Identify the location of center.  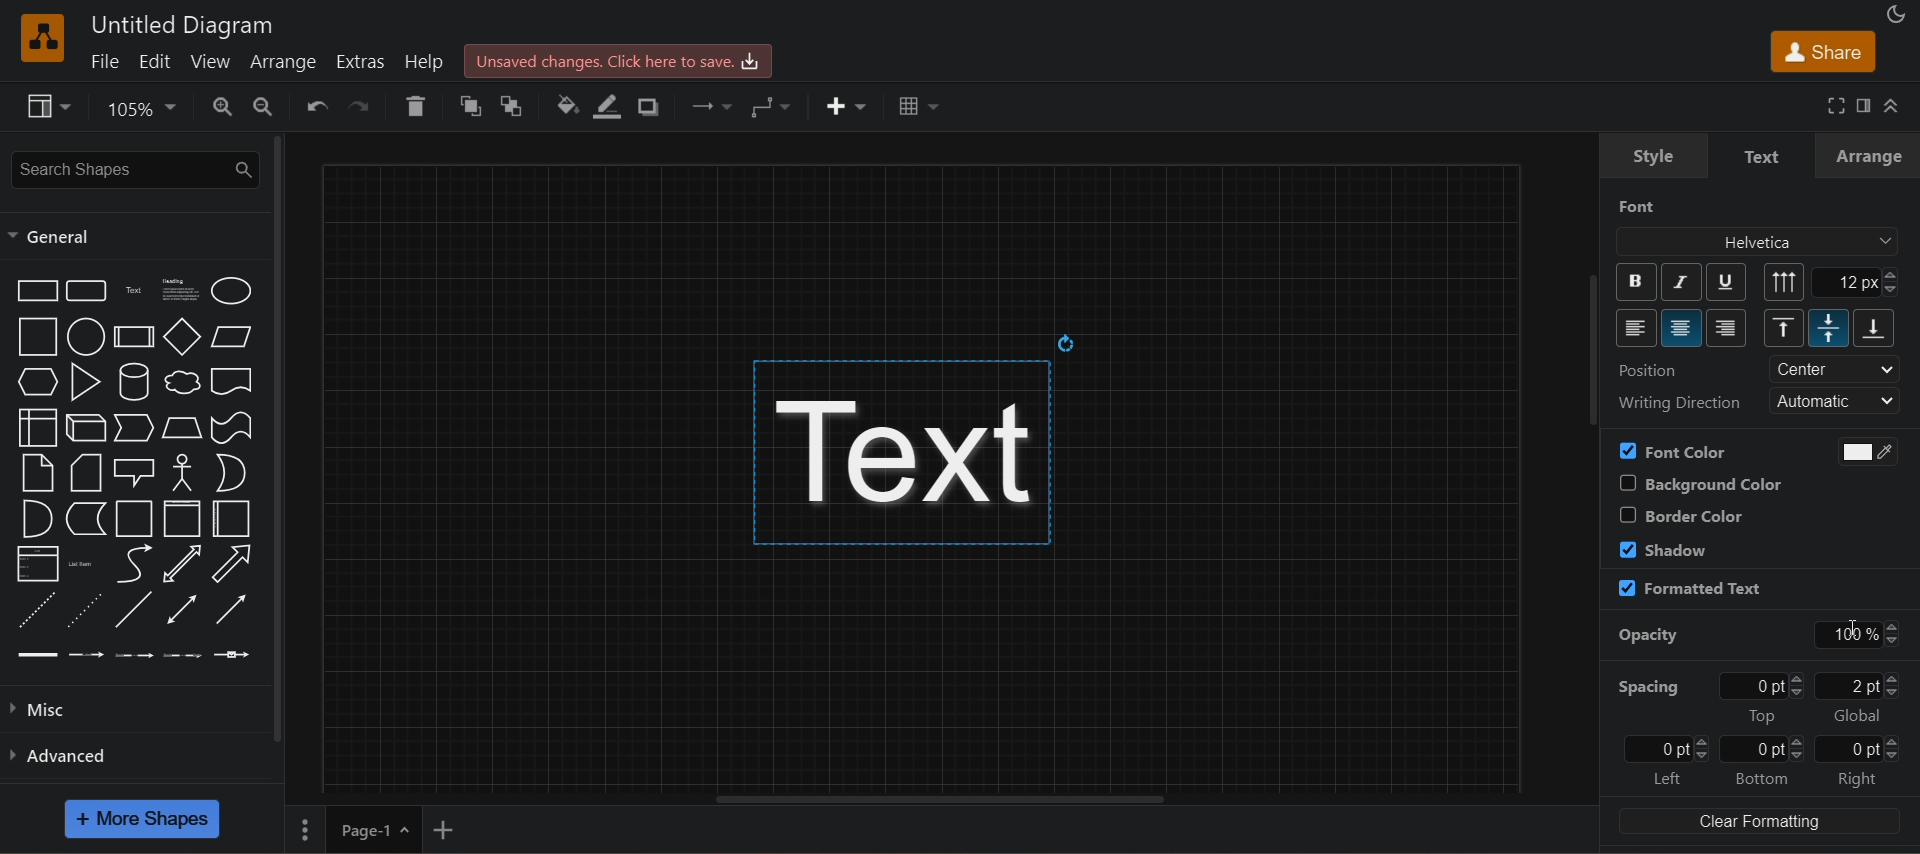
(1835, 369).